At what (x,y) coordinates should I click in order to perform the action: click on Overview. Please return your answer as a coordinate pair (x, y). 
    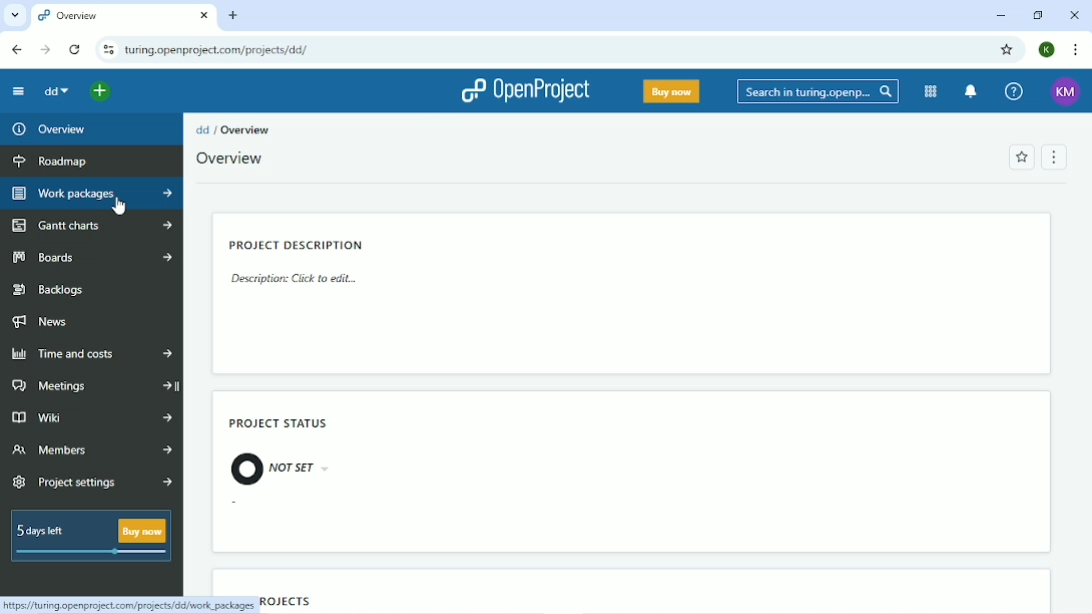
    Looking at the image, I should click on (124, 16).